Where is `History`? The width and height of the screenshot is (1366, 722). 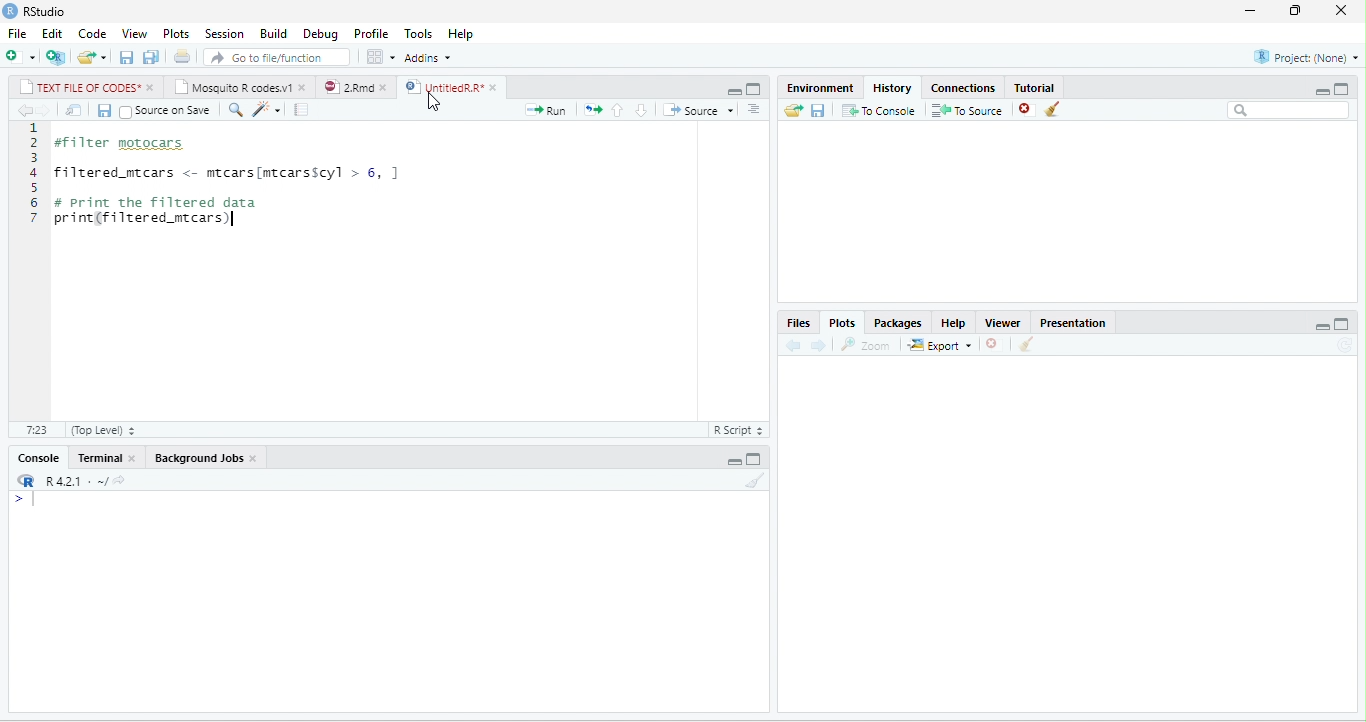
History is located at coordinates (892, 88).